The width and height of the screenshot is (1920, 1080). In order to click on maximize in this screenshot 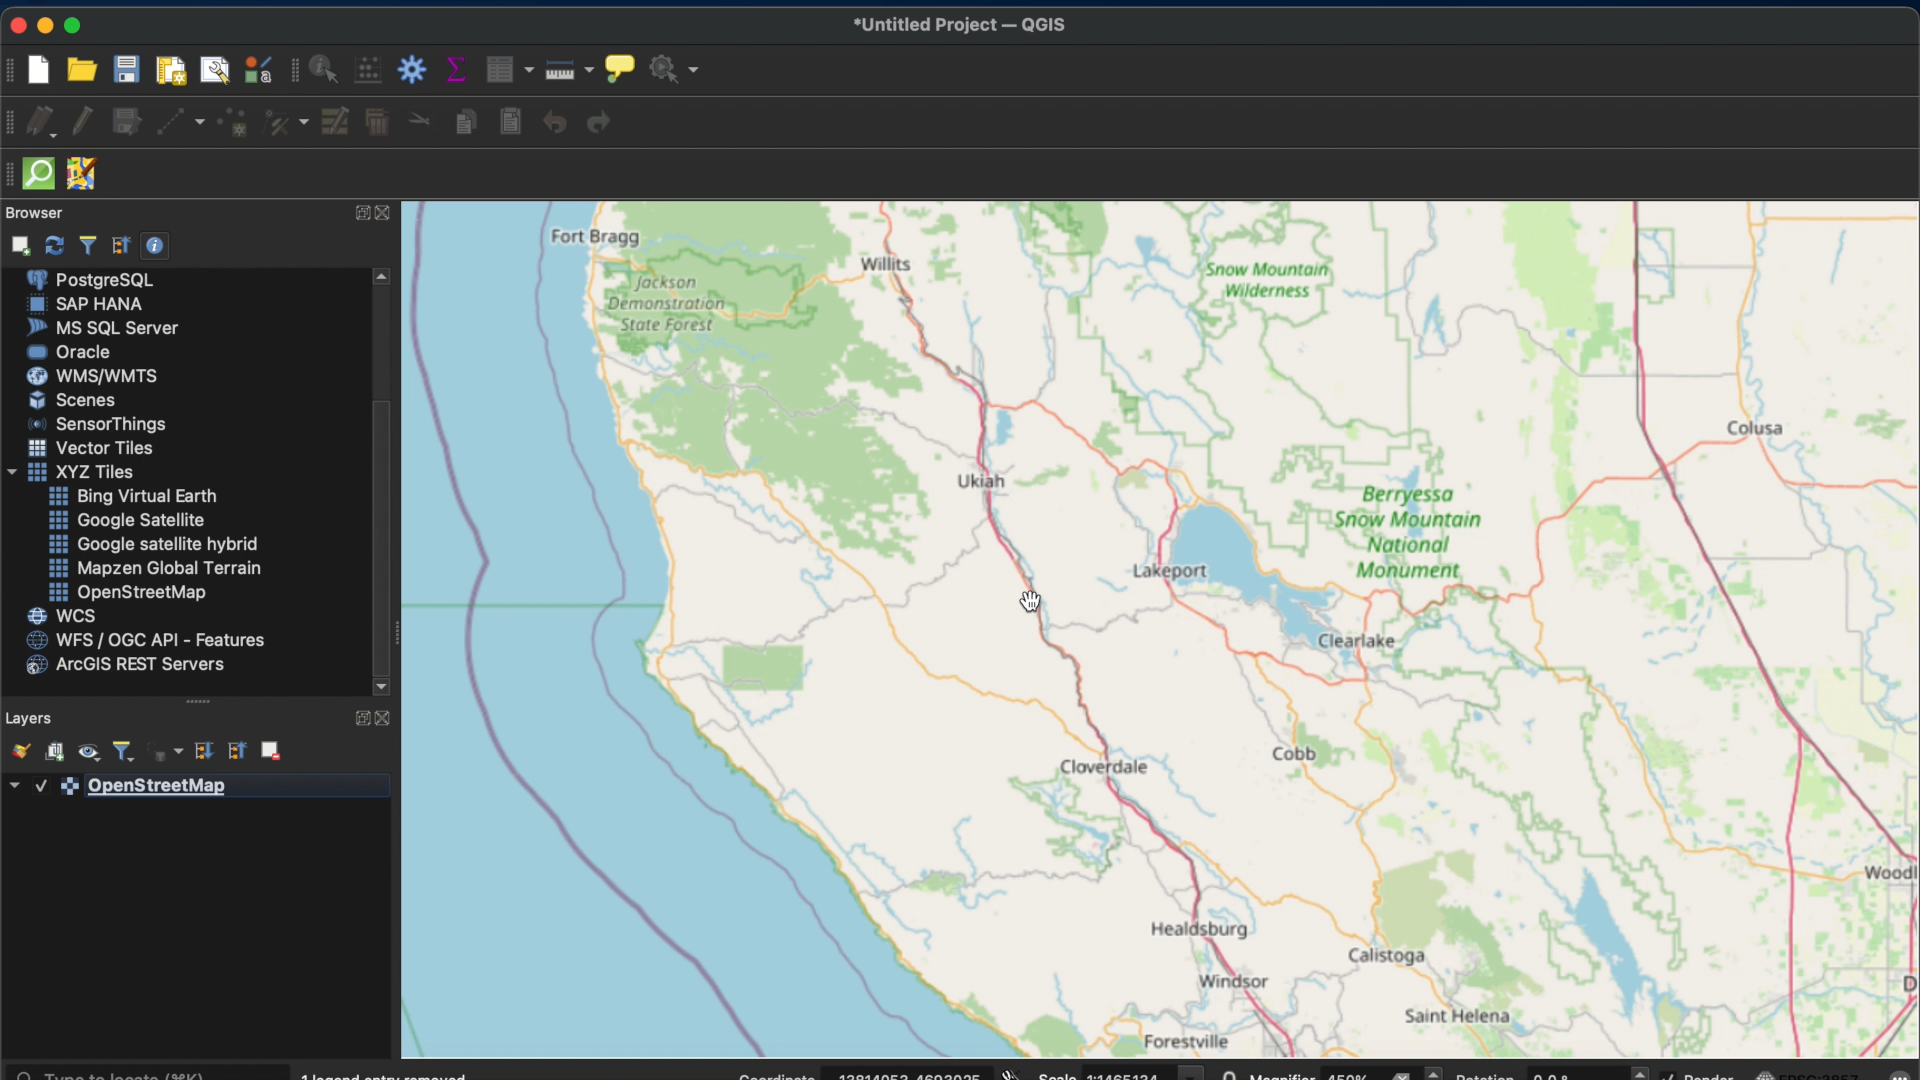, I will do `click(77, 24)`.